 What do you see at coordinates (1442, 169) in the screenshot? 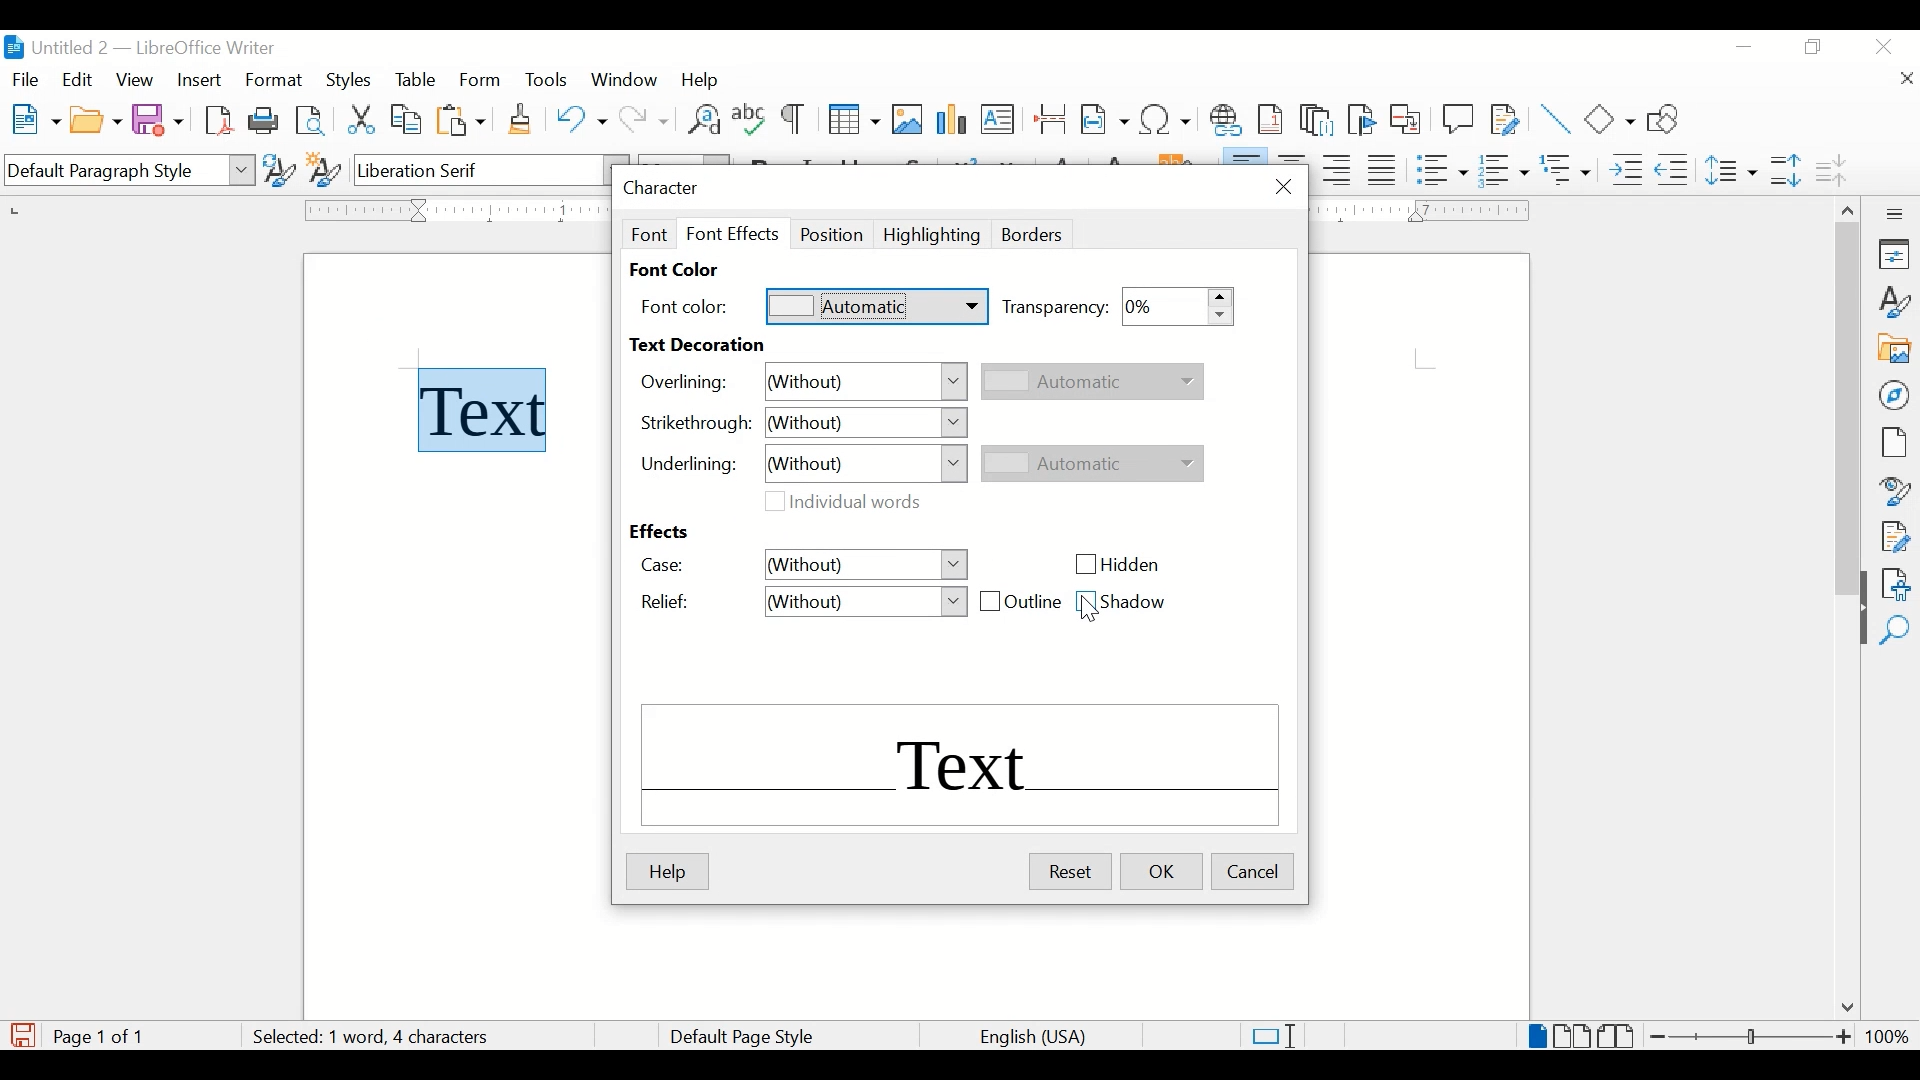
I see `toggle unordered list` at bounding box center [1442, 169].